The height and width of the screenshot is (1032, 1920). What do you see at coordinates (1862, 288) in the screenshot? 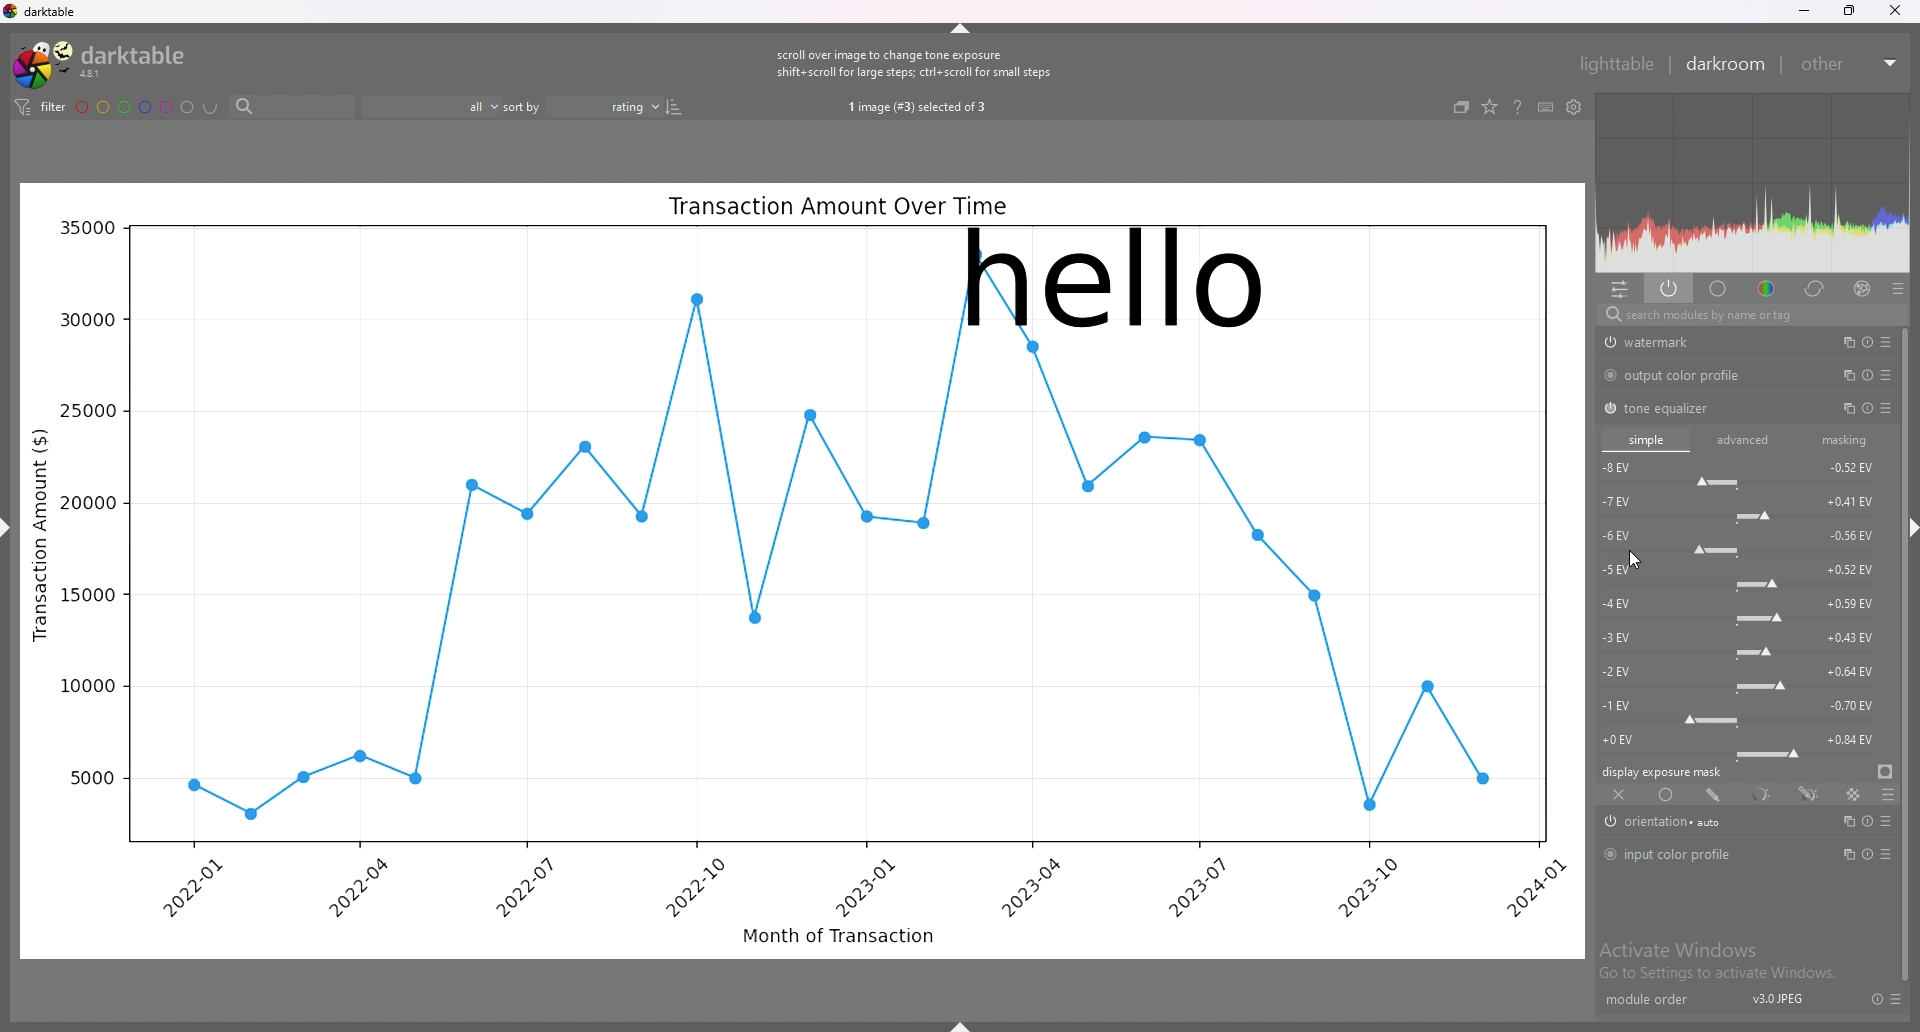
I see `effect` at bounding box center [1862, 288].